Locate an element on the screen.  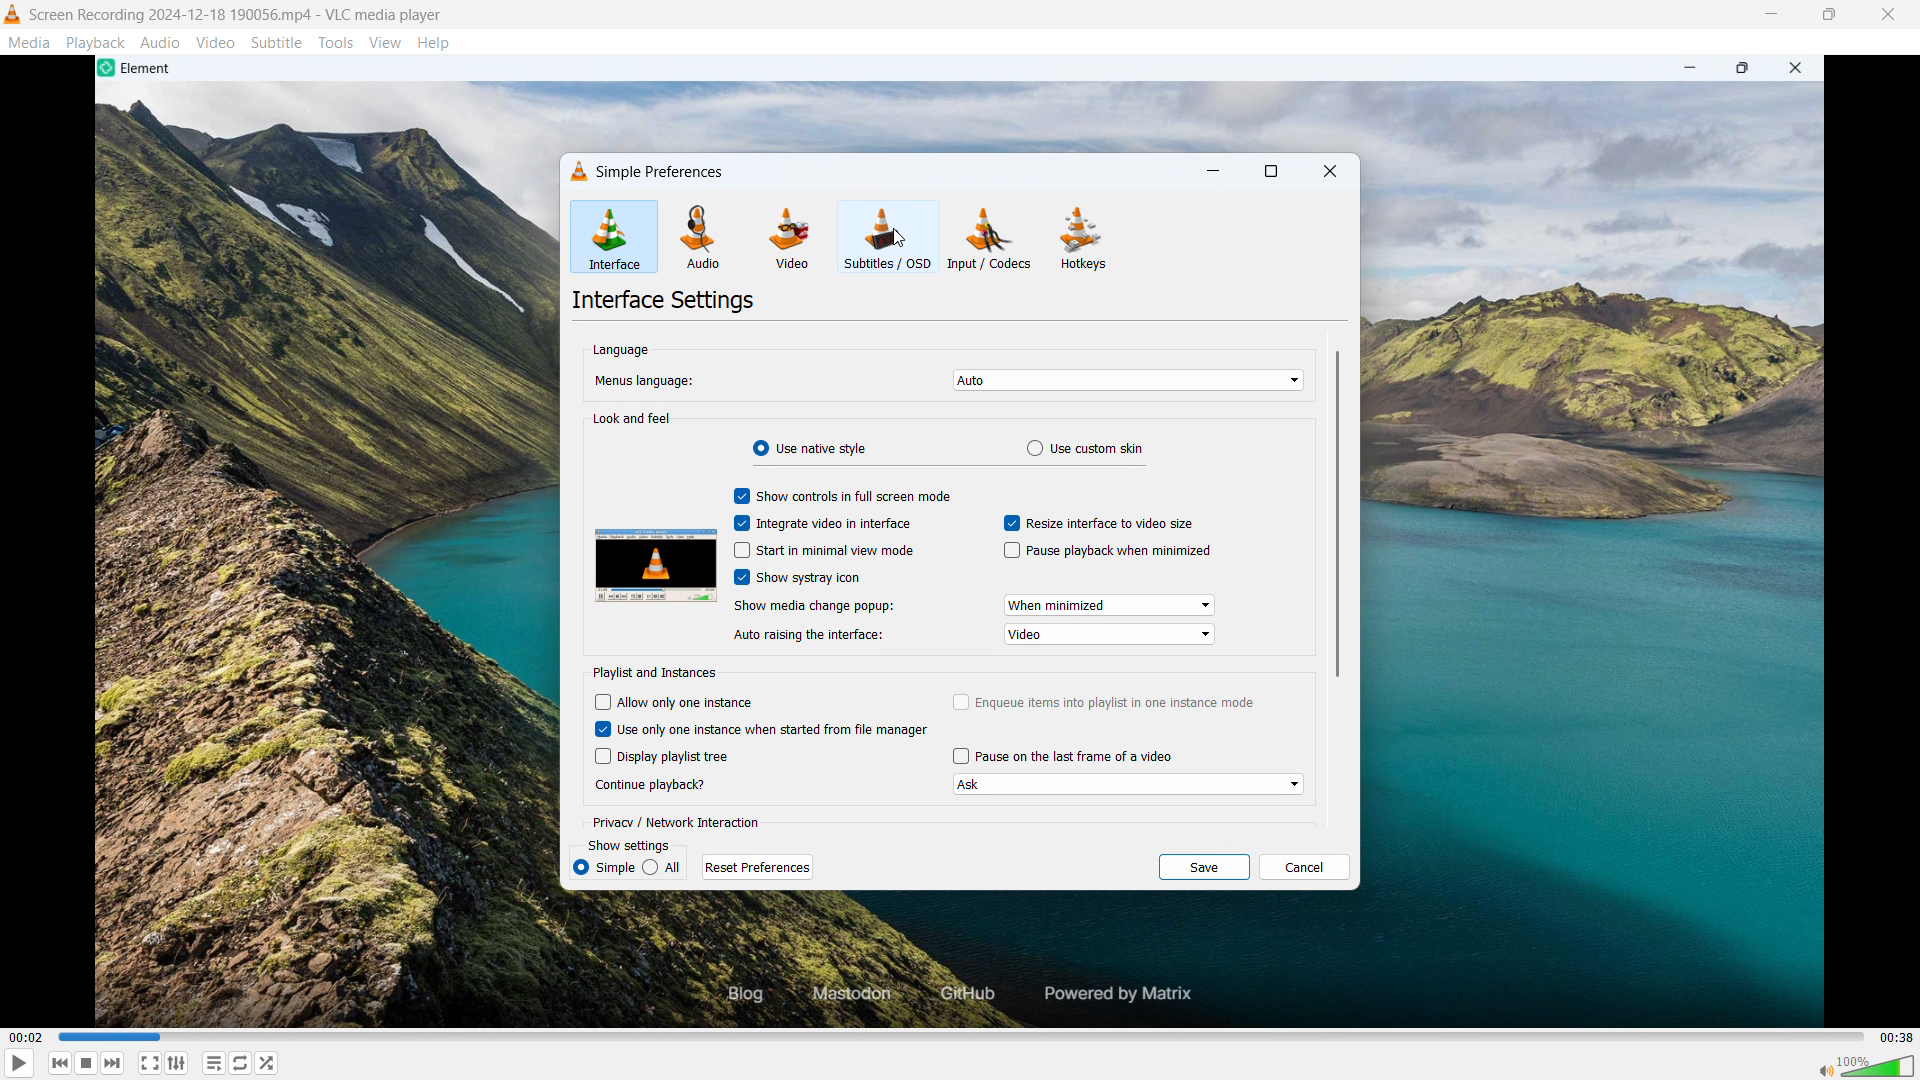
allow only one instance is located at coordinates (674, 702).